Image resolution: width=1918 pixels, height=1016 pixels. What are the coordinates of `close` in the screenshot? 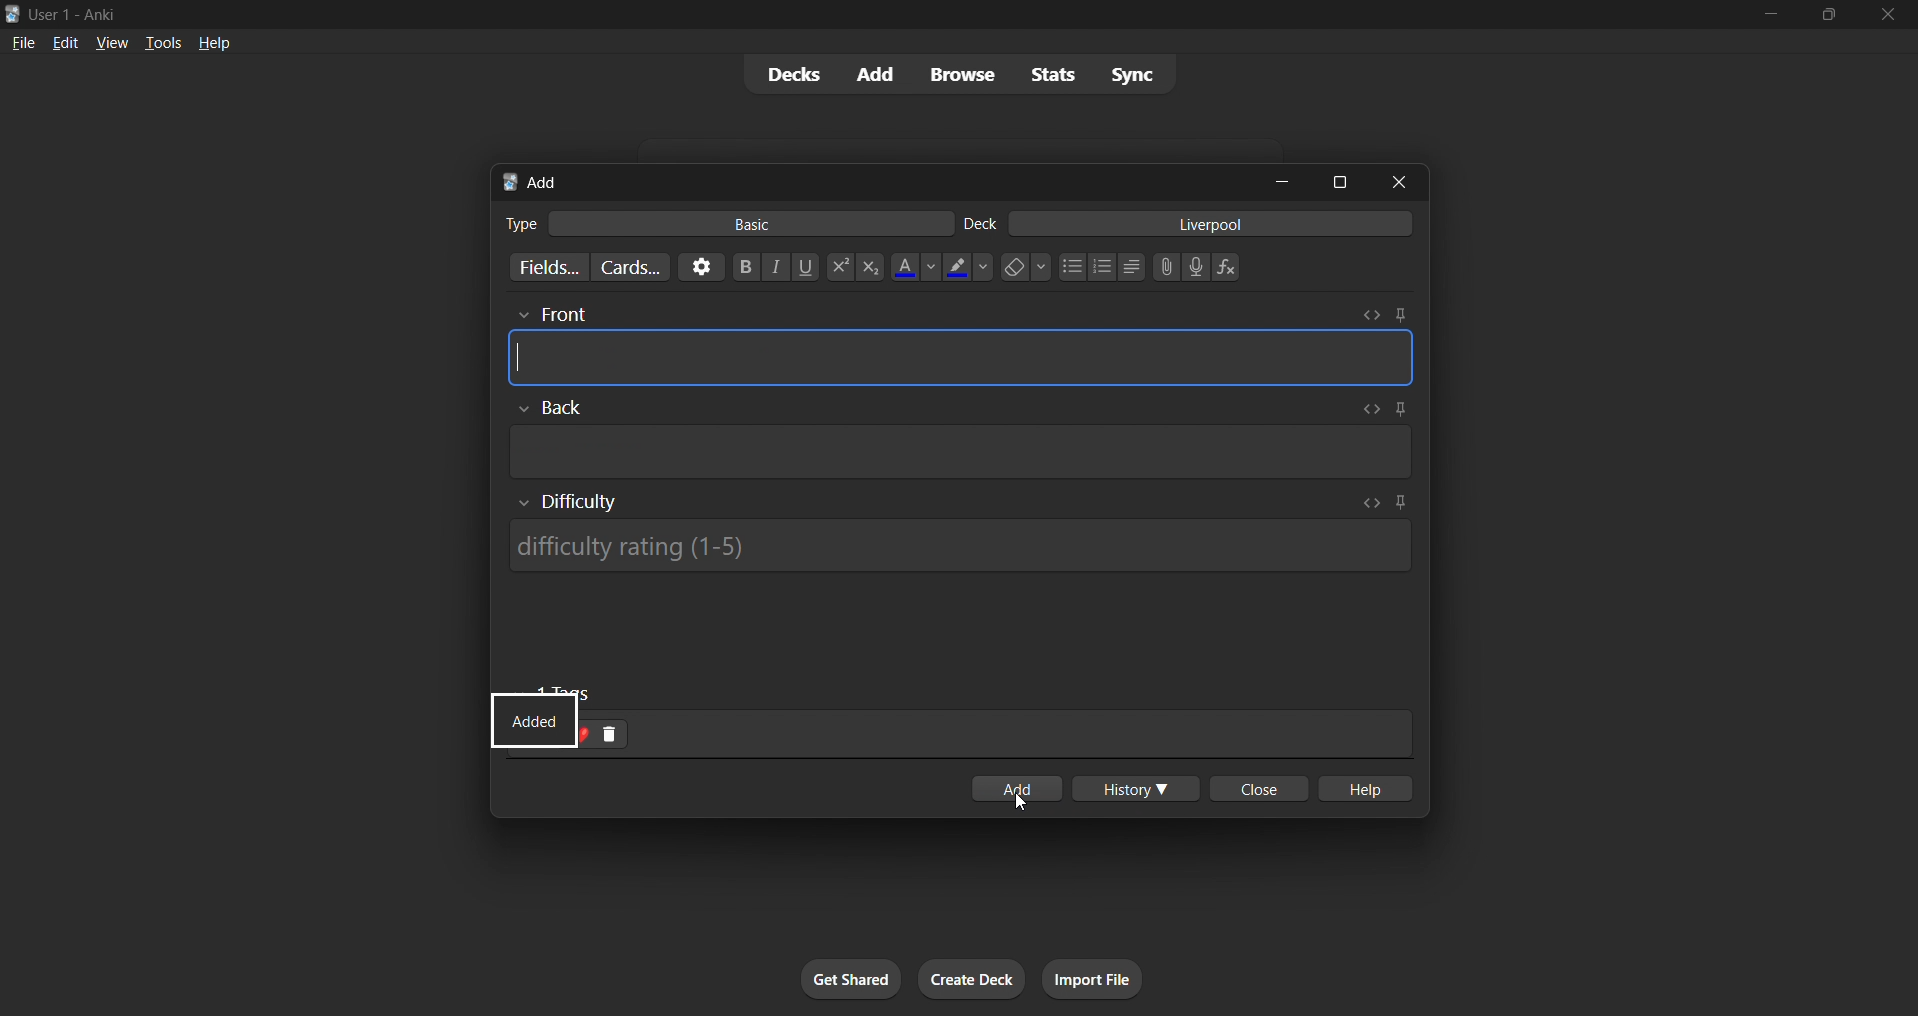 It's located at (1889, 15).